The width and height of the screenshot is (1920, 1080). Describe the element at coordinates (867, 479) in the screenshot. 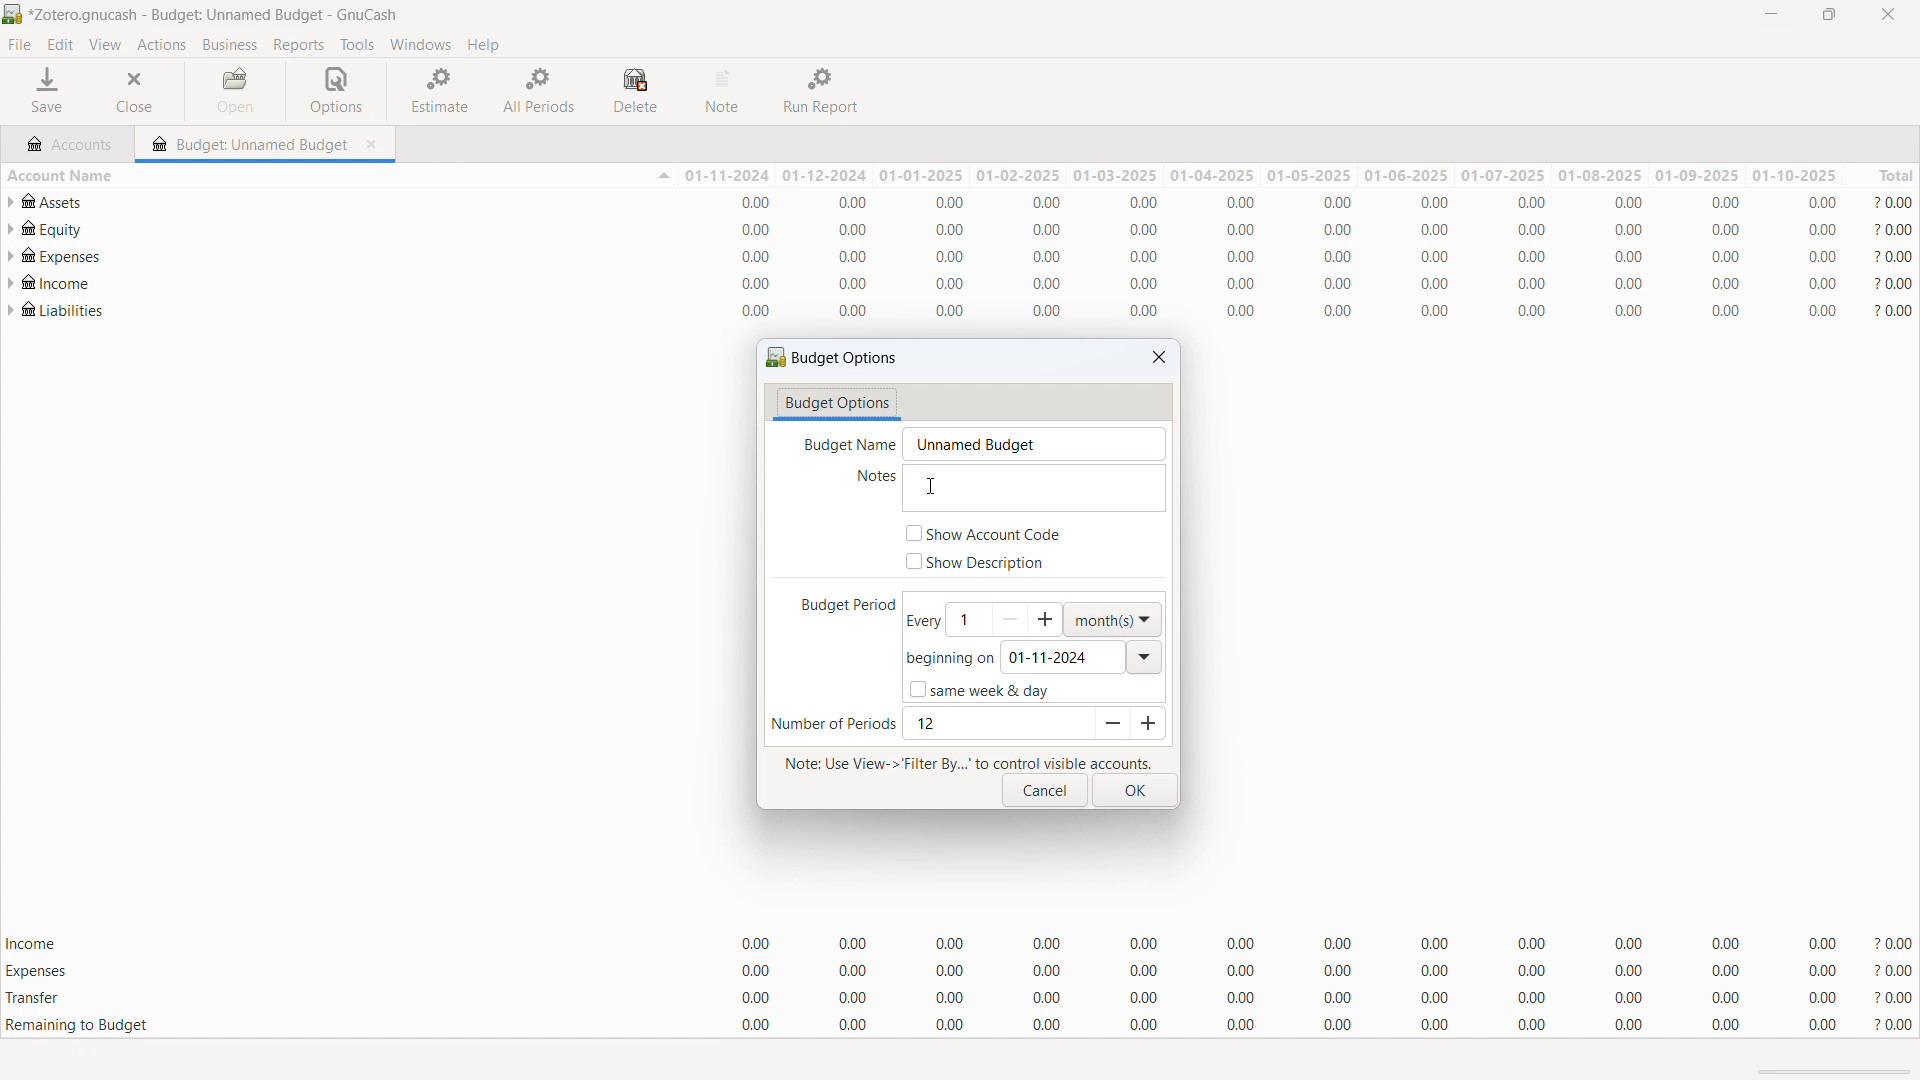

I see `notes` at that location.